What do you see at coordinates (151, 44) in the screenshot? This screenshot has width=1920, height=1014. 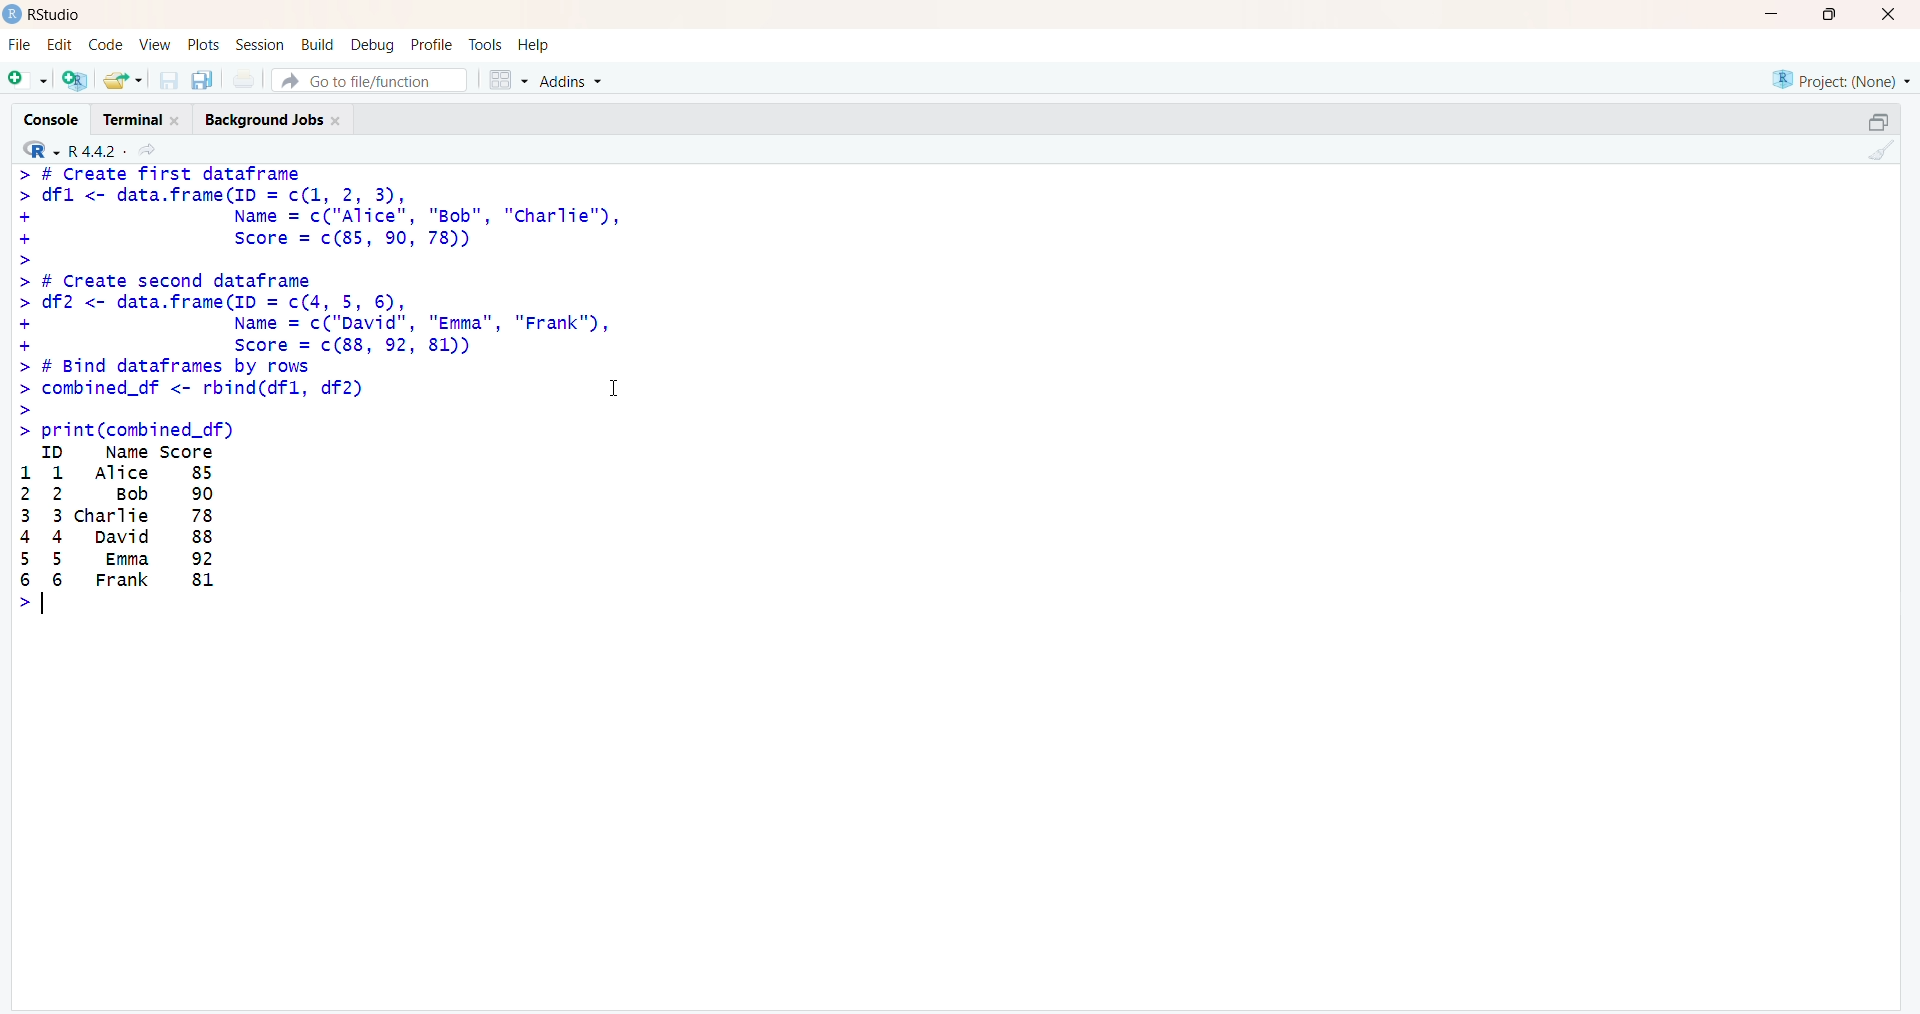 I see `View` at bounding box center [151, 44].